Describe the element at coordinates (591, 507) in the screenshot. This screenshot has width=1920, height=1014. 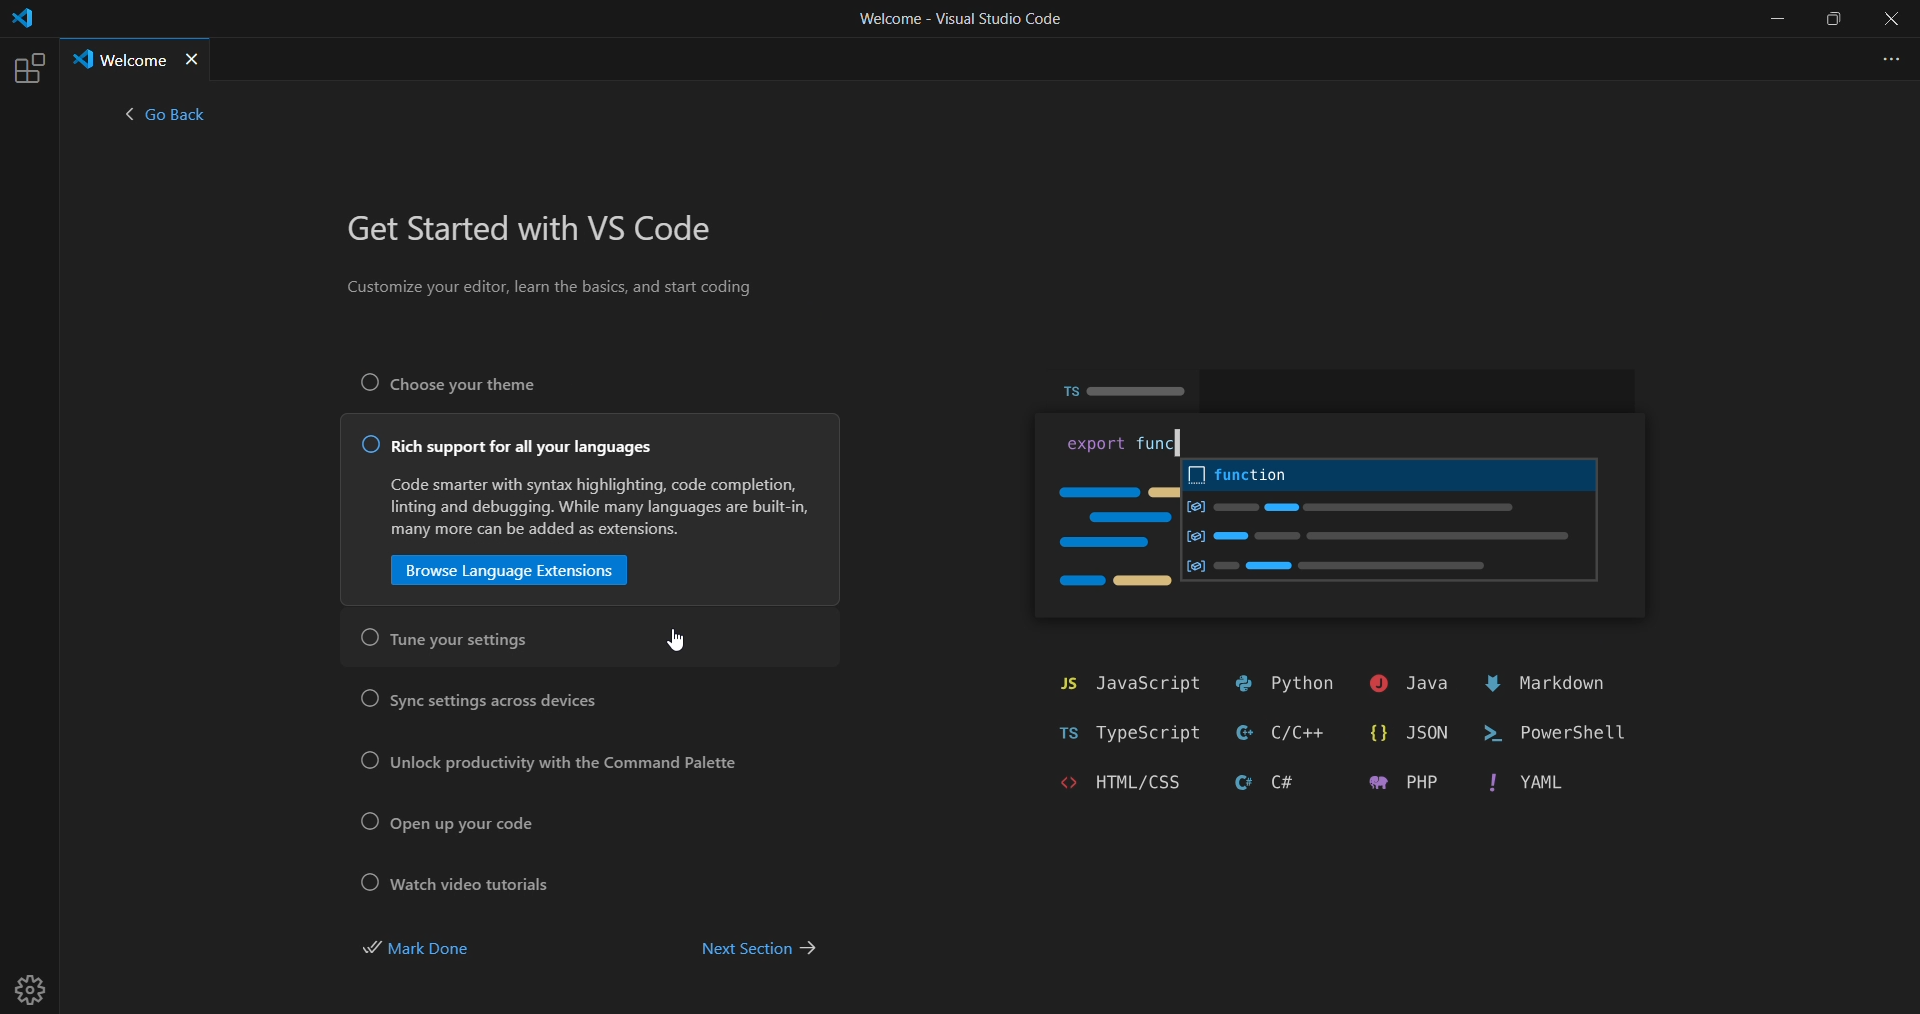
I see `Code smarter with syntax highlighting, code completion,
linting and debugging. While many languages are built-in,
many more can be added as extensions.` at that location.